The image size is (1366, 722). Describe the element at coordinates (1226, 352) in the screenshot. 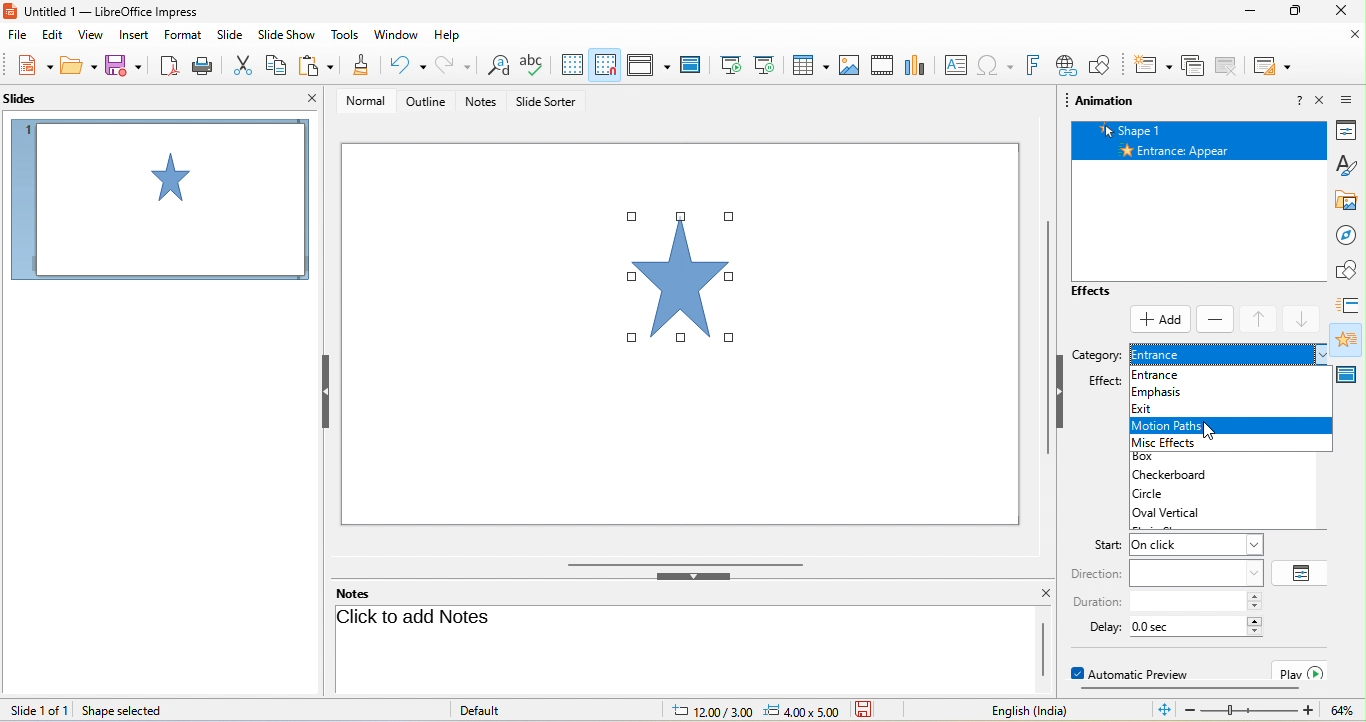

I see `entrance` at that location.